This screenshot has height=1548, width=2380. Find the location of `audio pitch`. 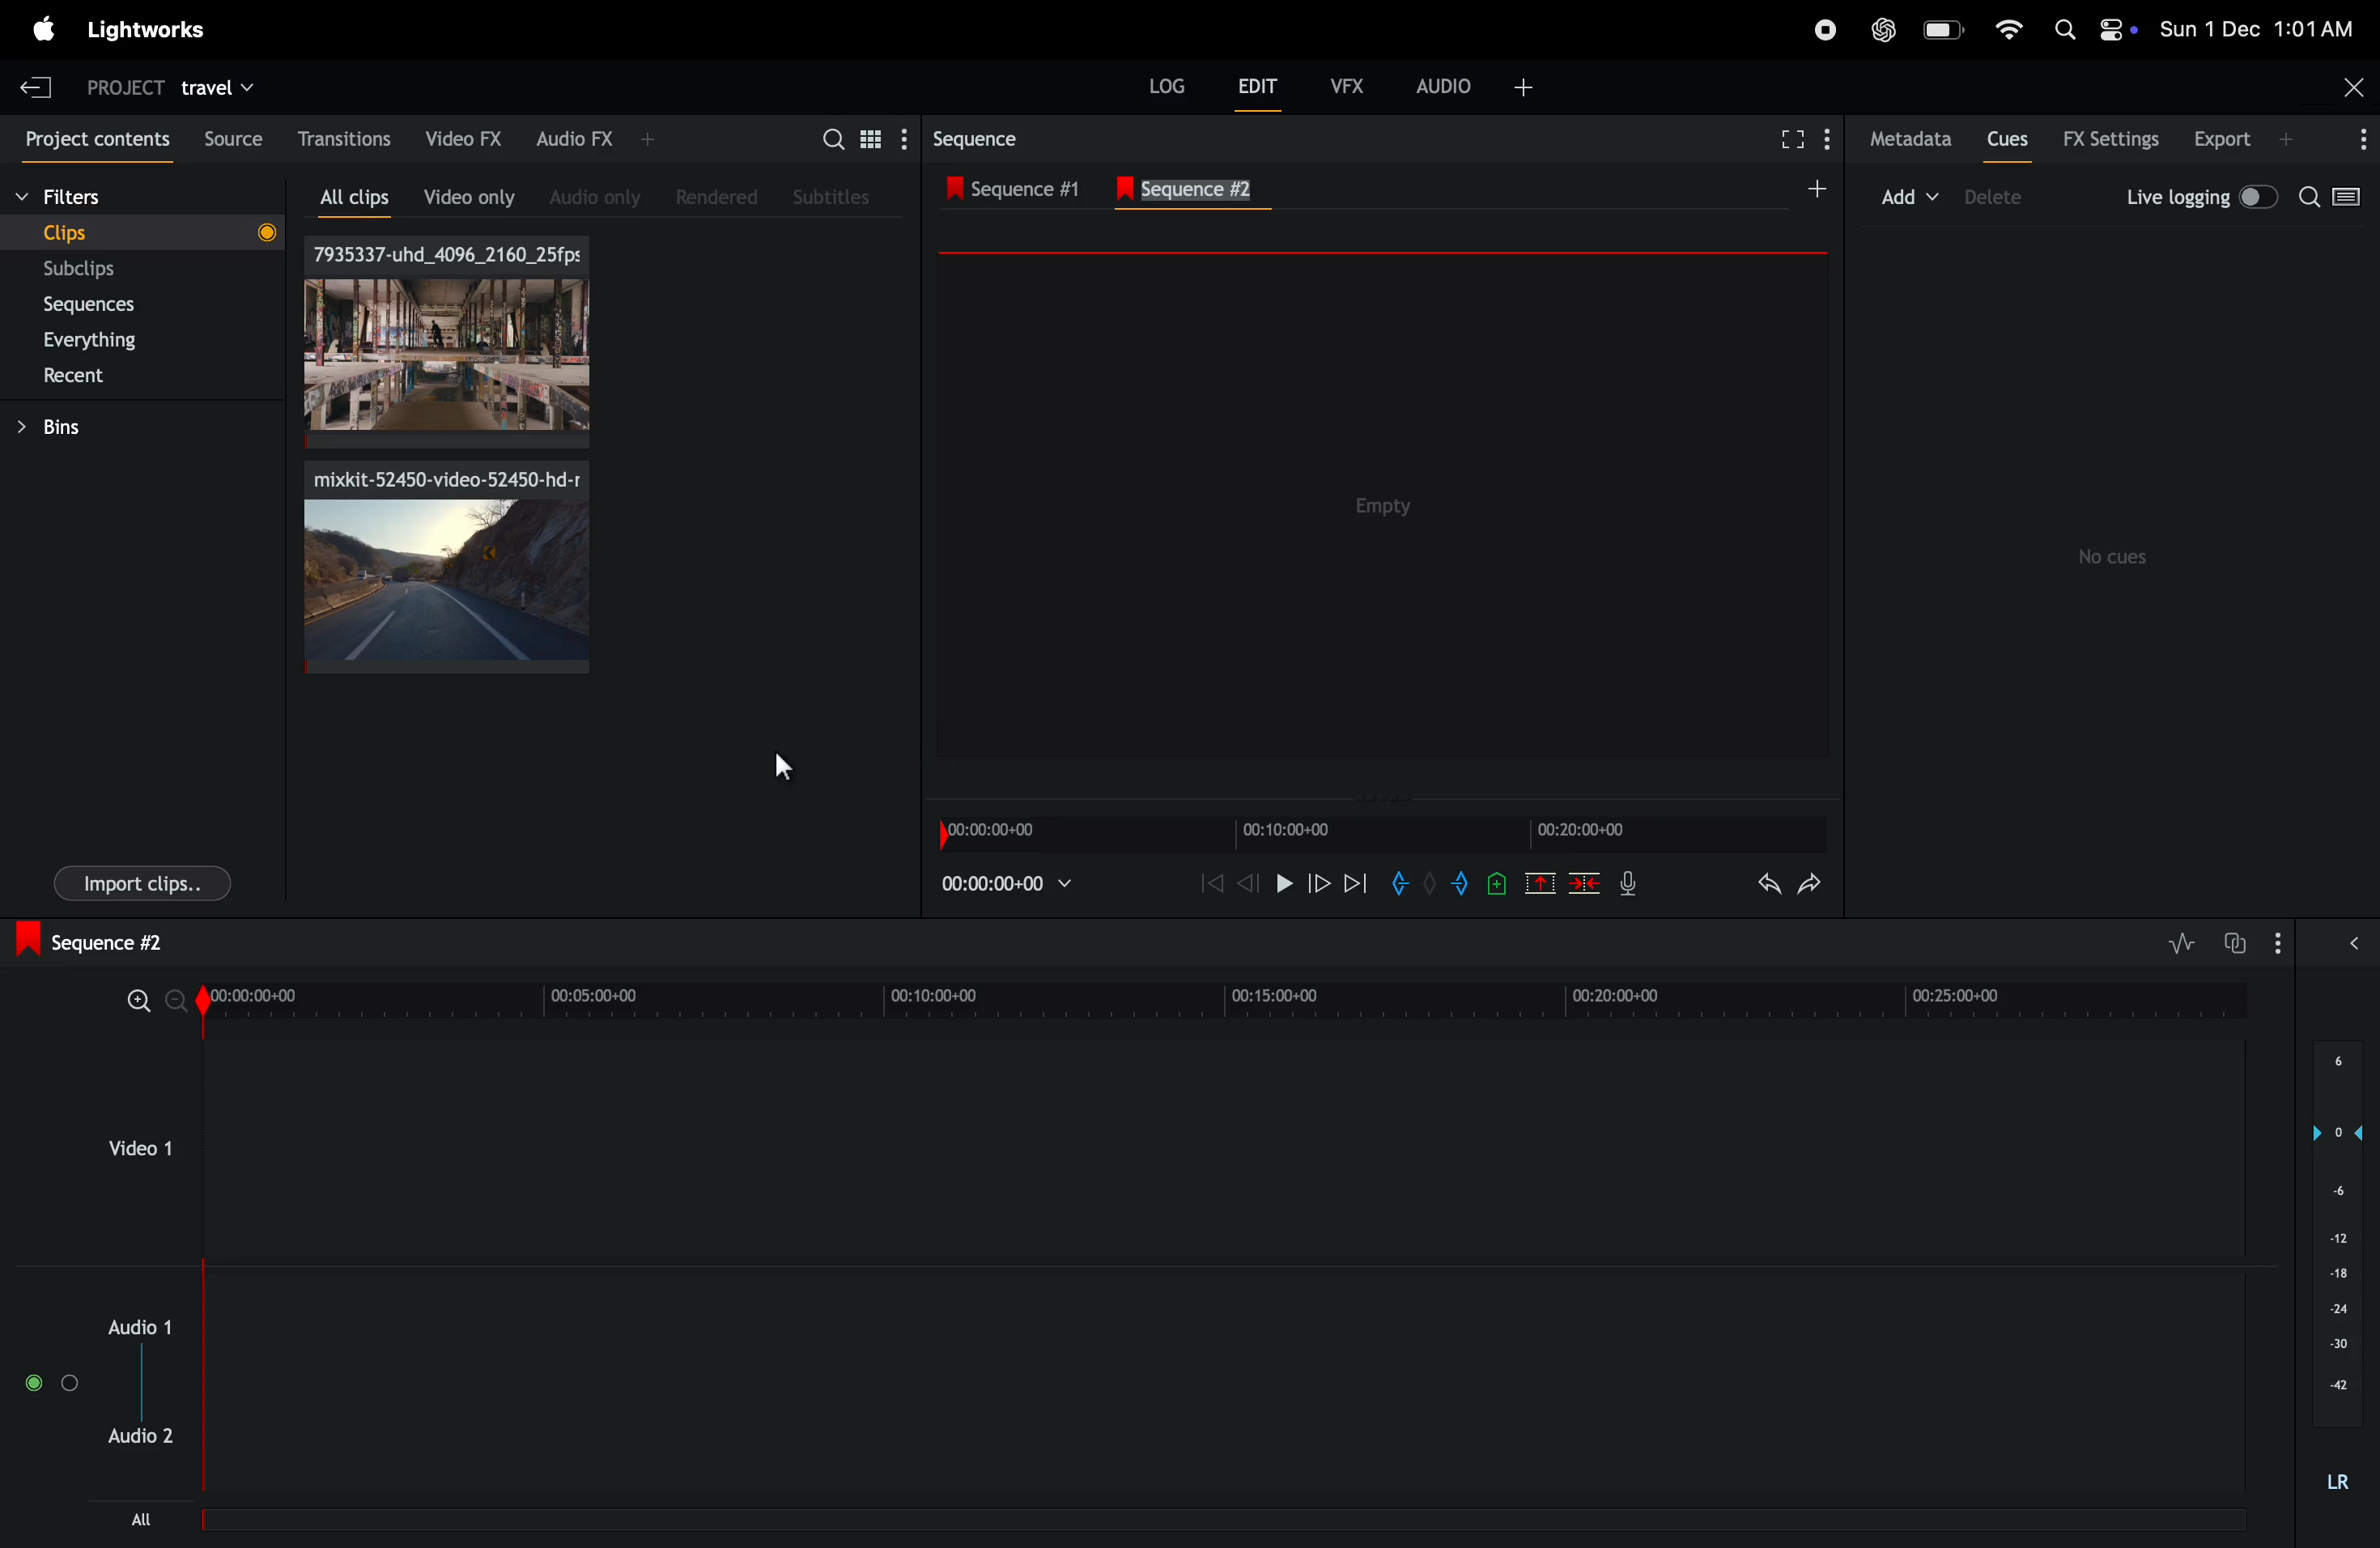

audio pitch is located at coordinates (2339, 1277).